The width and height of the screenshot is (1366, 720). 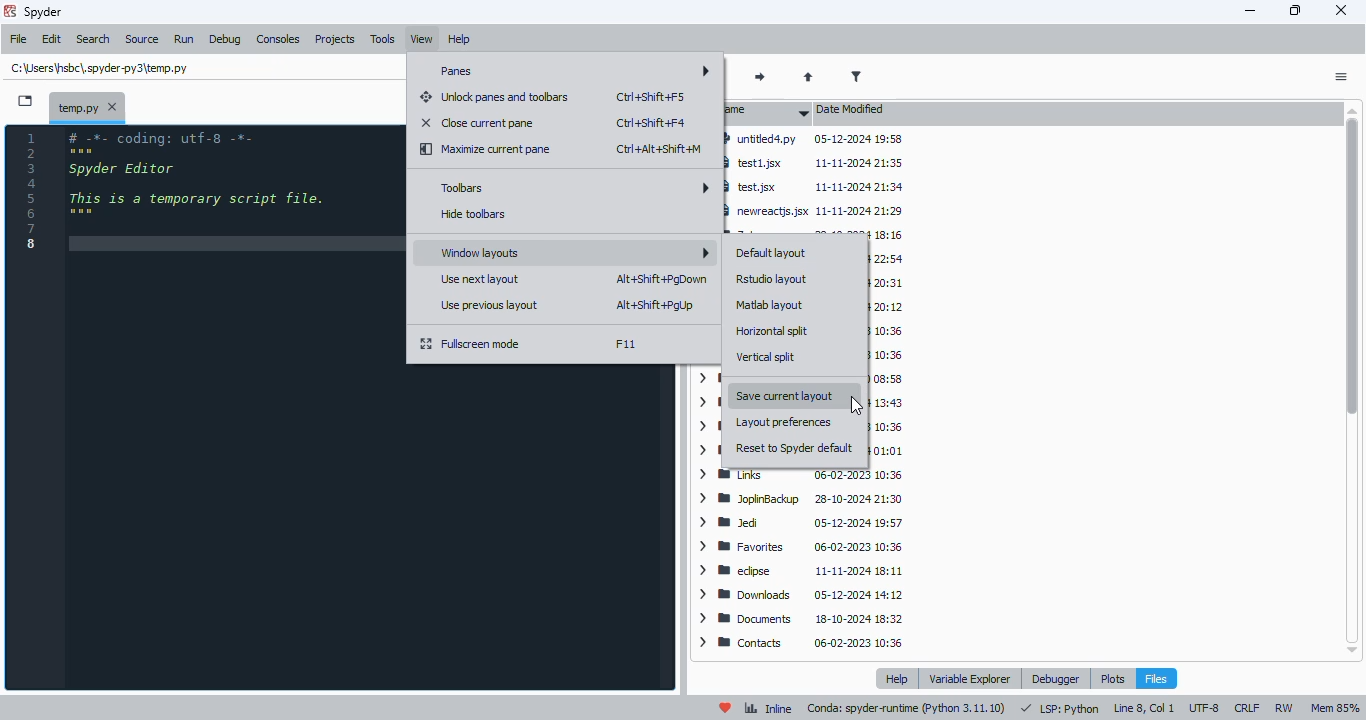 I want to click on temporary file, so click(x=98, y=68).